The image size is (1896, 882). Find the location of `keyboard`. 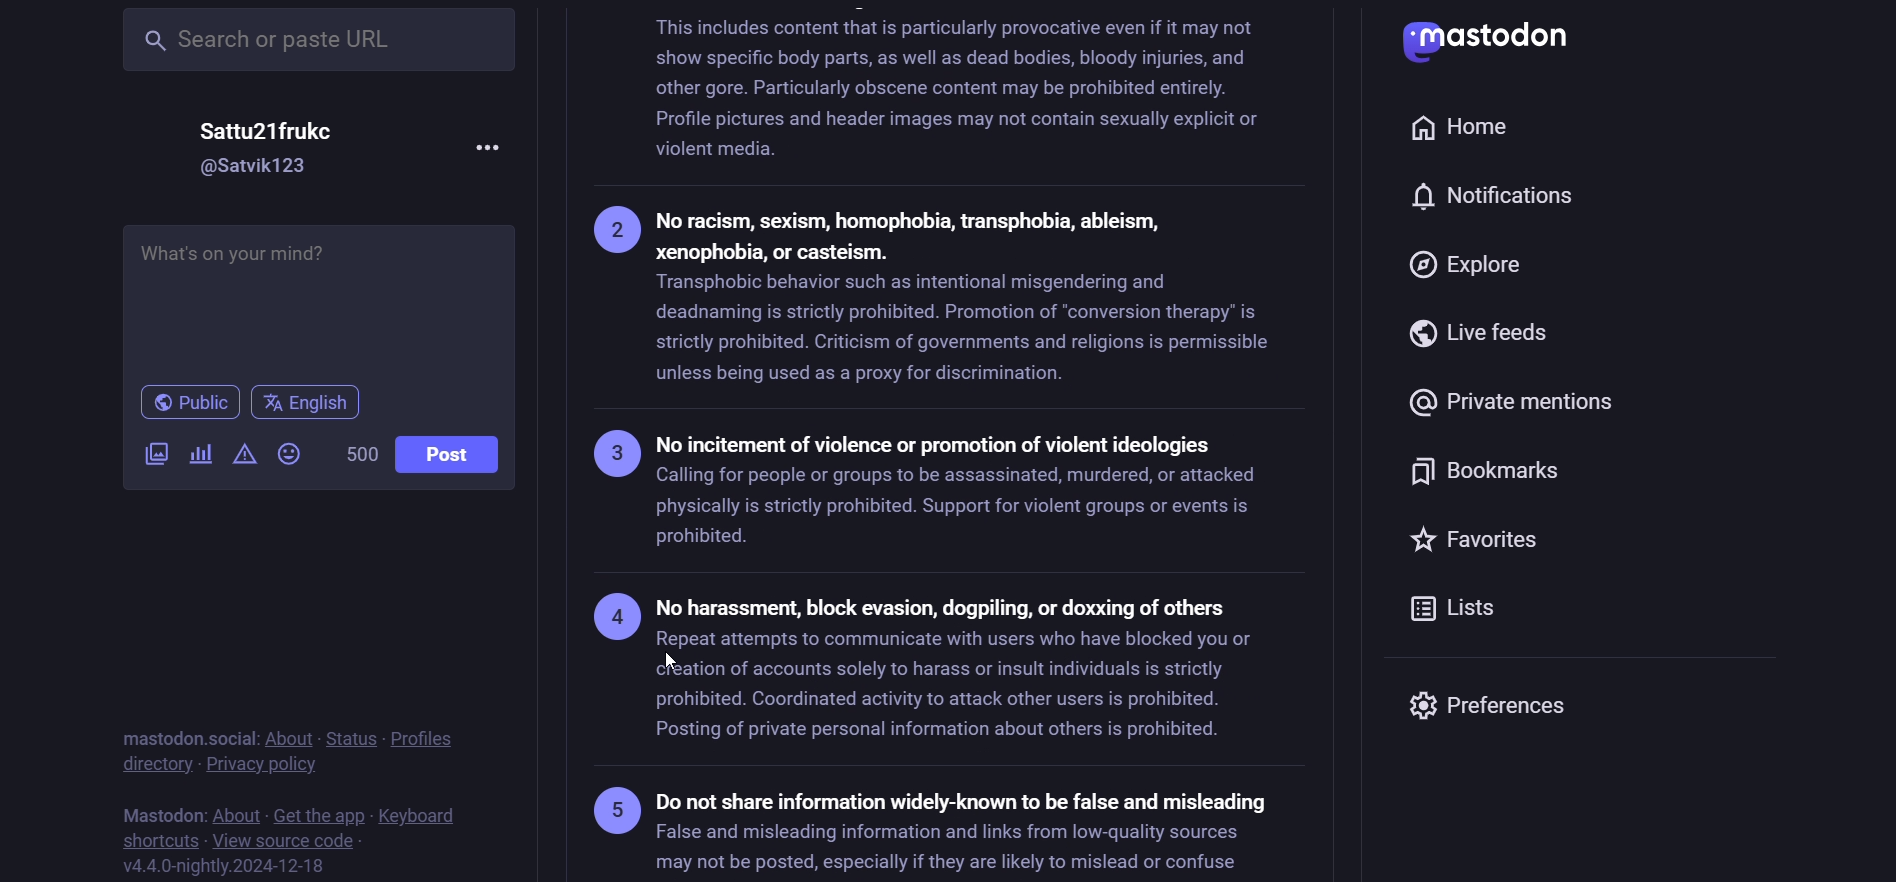

keyboard is located at coordinates (423, 815).